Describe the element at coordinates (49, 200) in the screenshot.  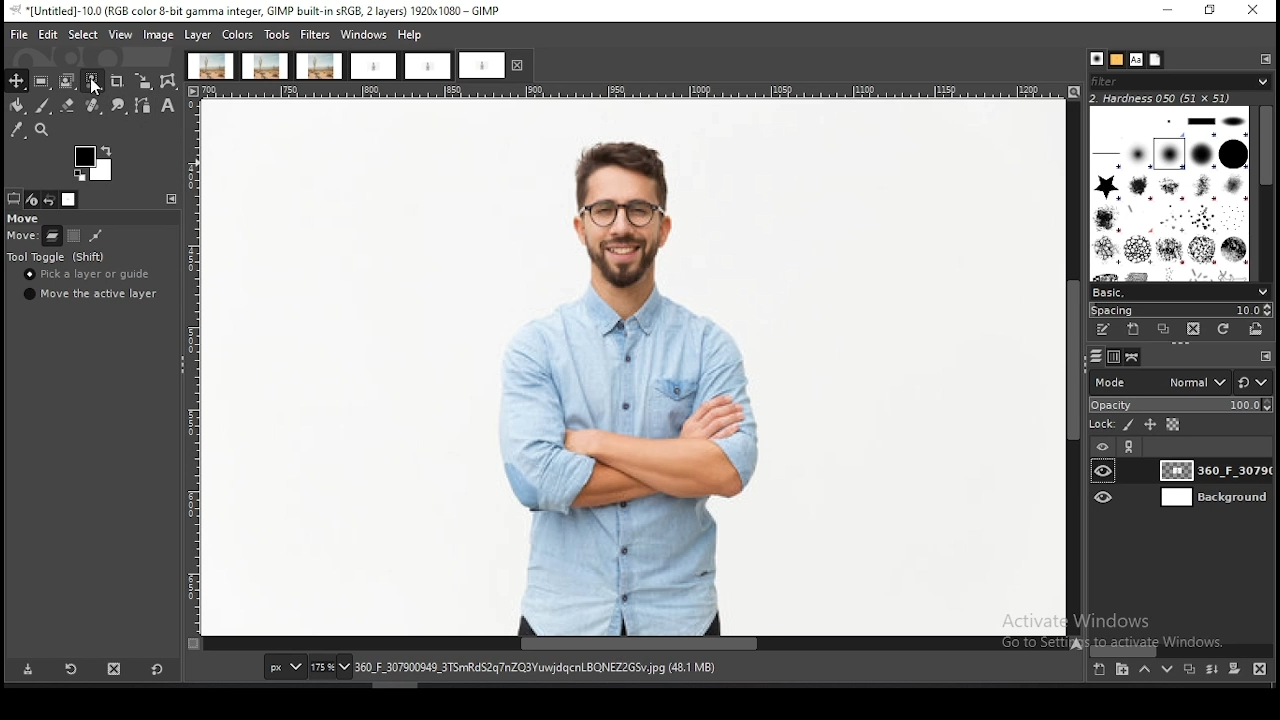
I see `undo history` at that location.